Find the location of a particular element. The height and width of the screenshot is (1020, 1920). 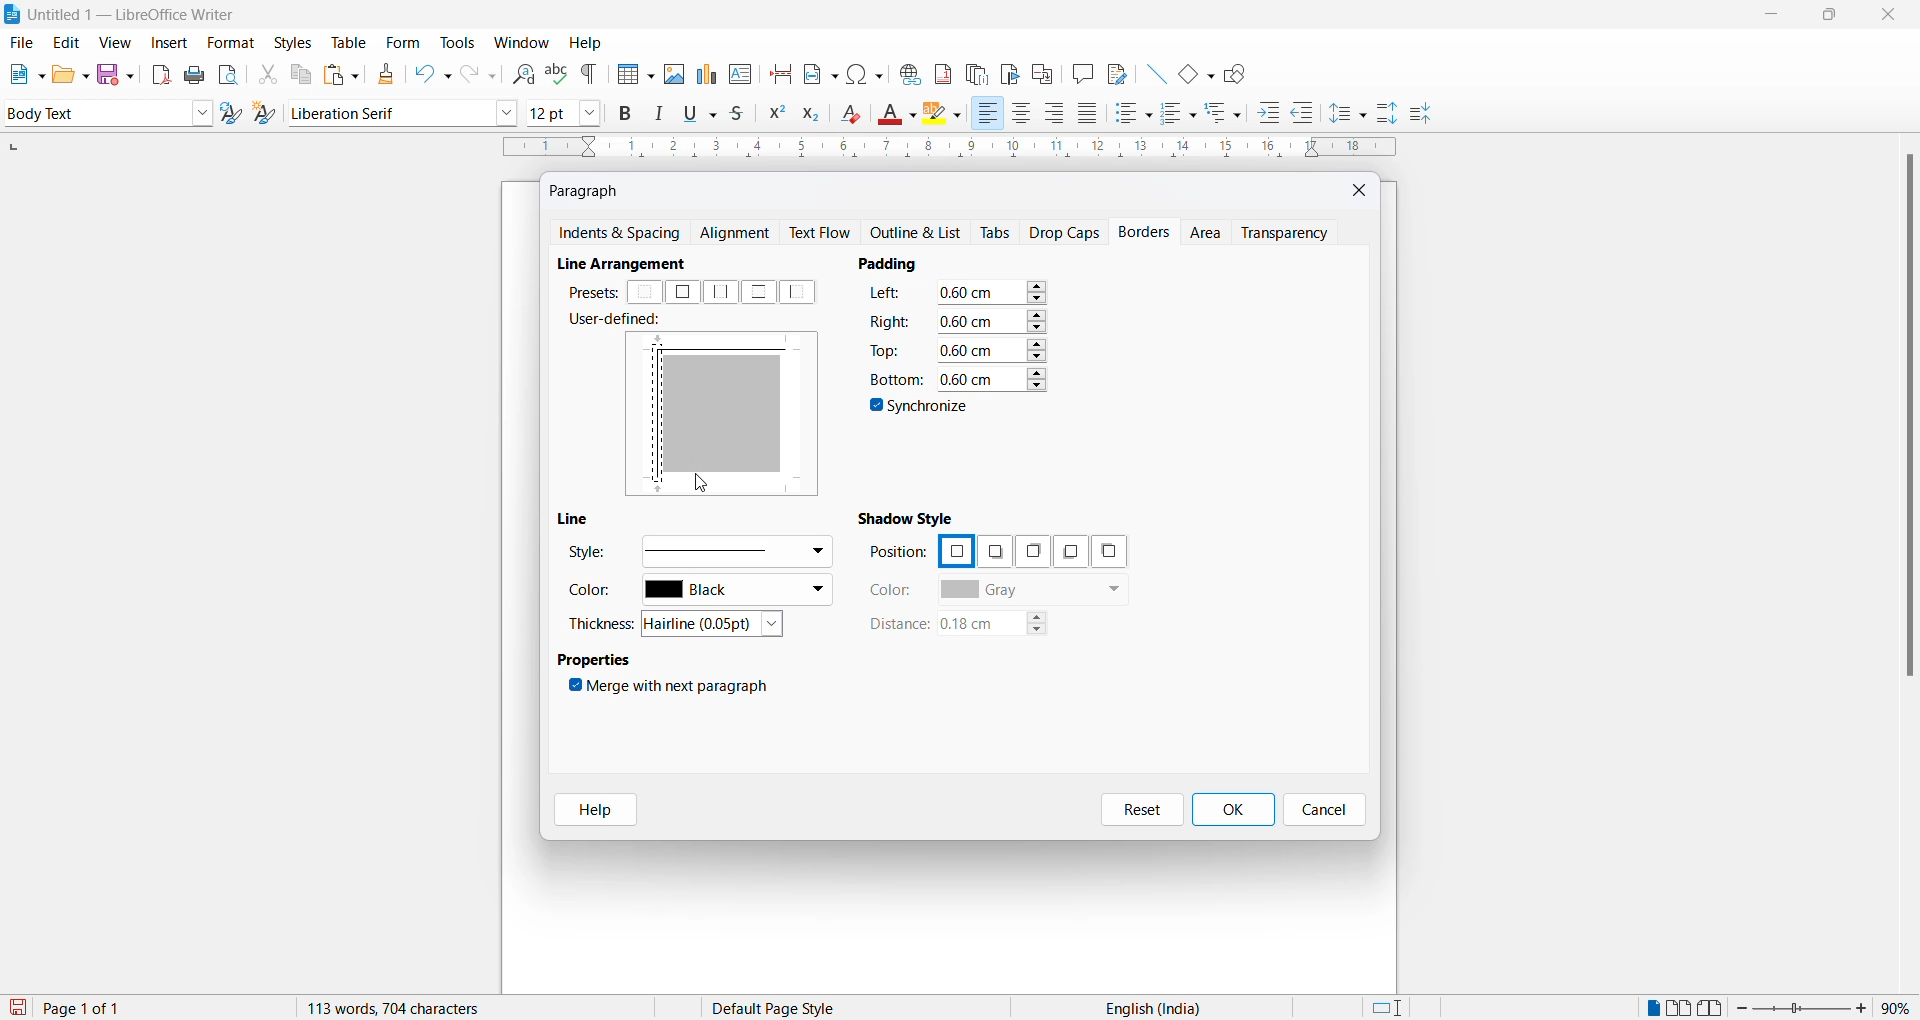

update selected style is located at coordinates (235, 114).